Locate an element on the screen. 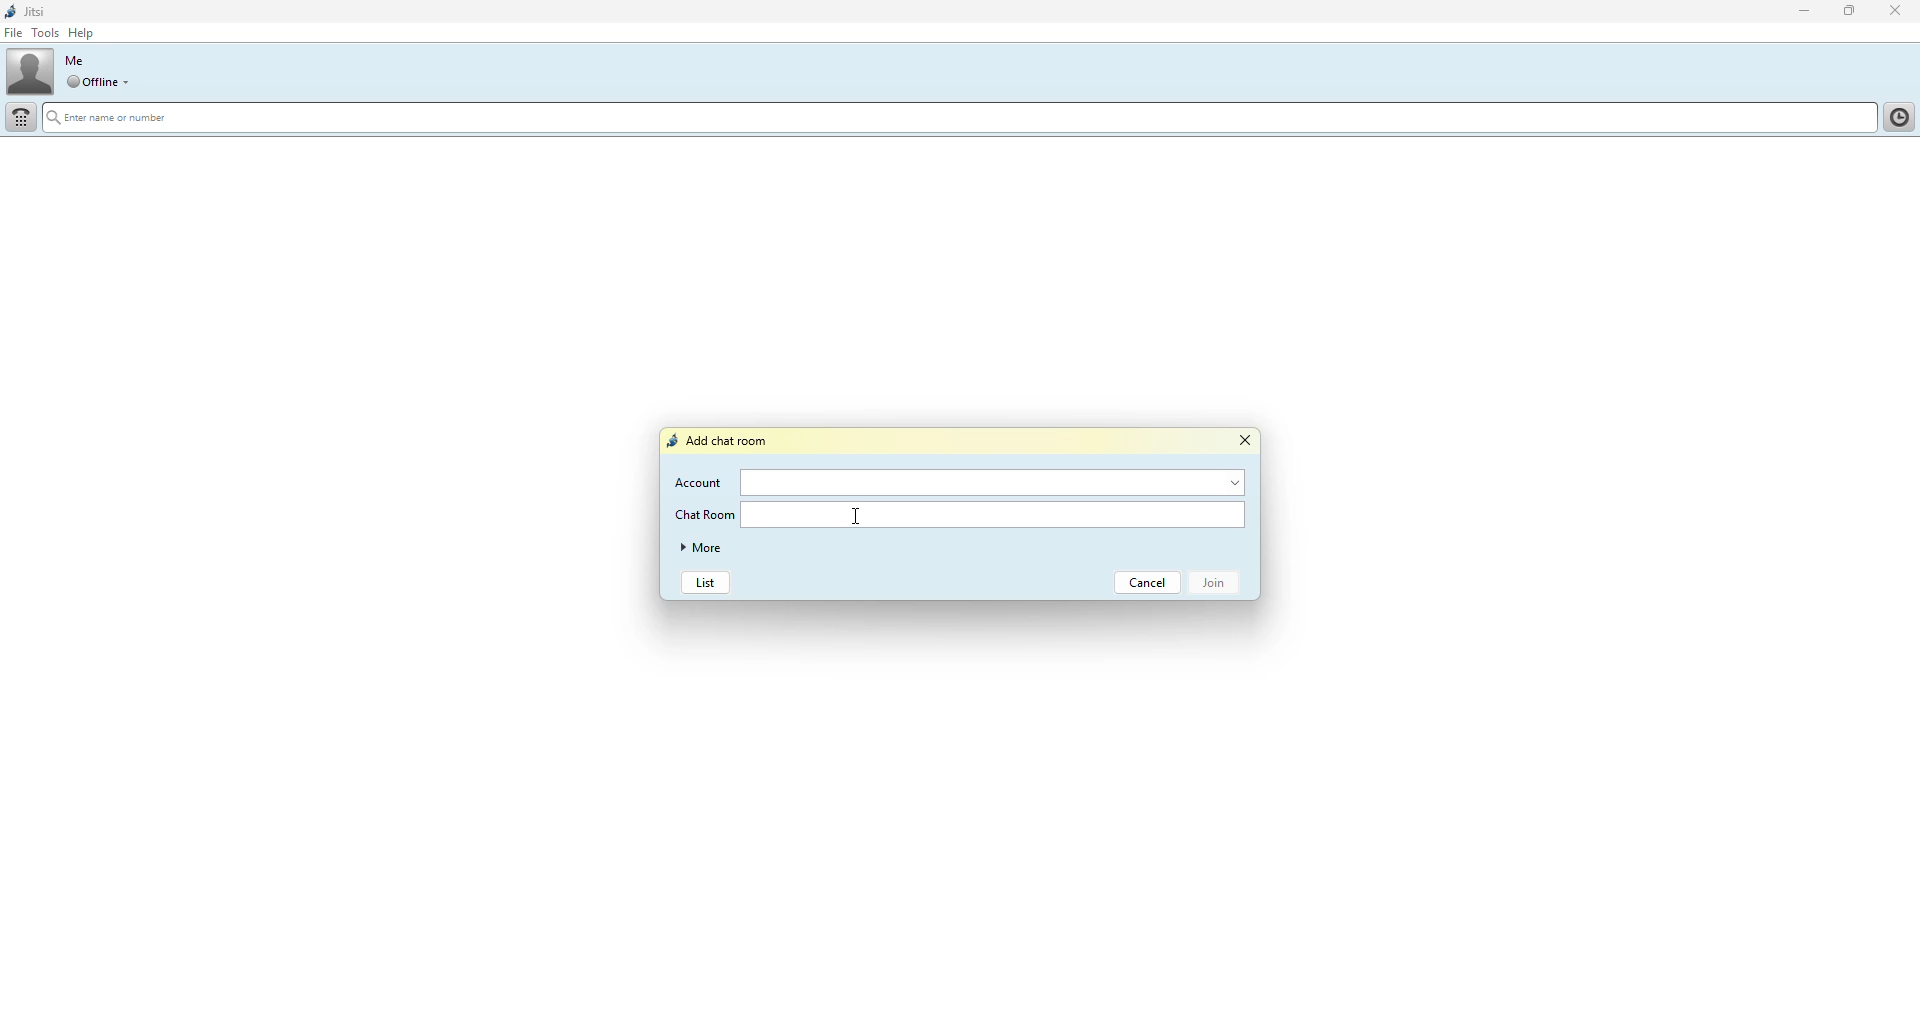 Image resolution: width=1920 pixels, height=1032 pixels. jitsi is located at coordinates (31, 10).